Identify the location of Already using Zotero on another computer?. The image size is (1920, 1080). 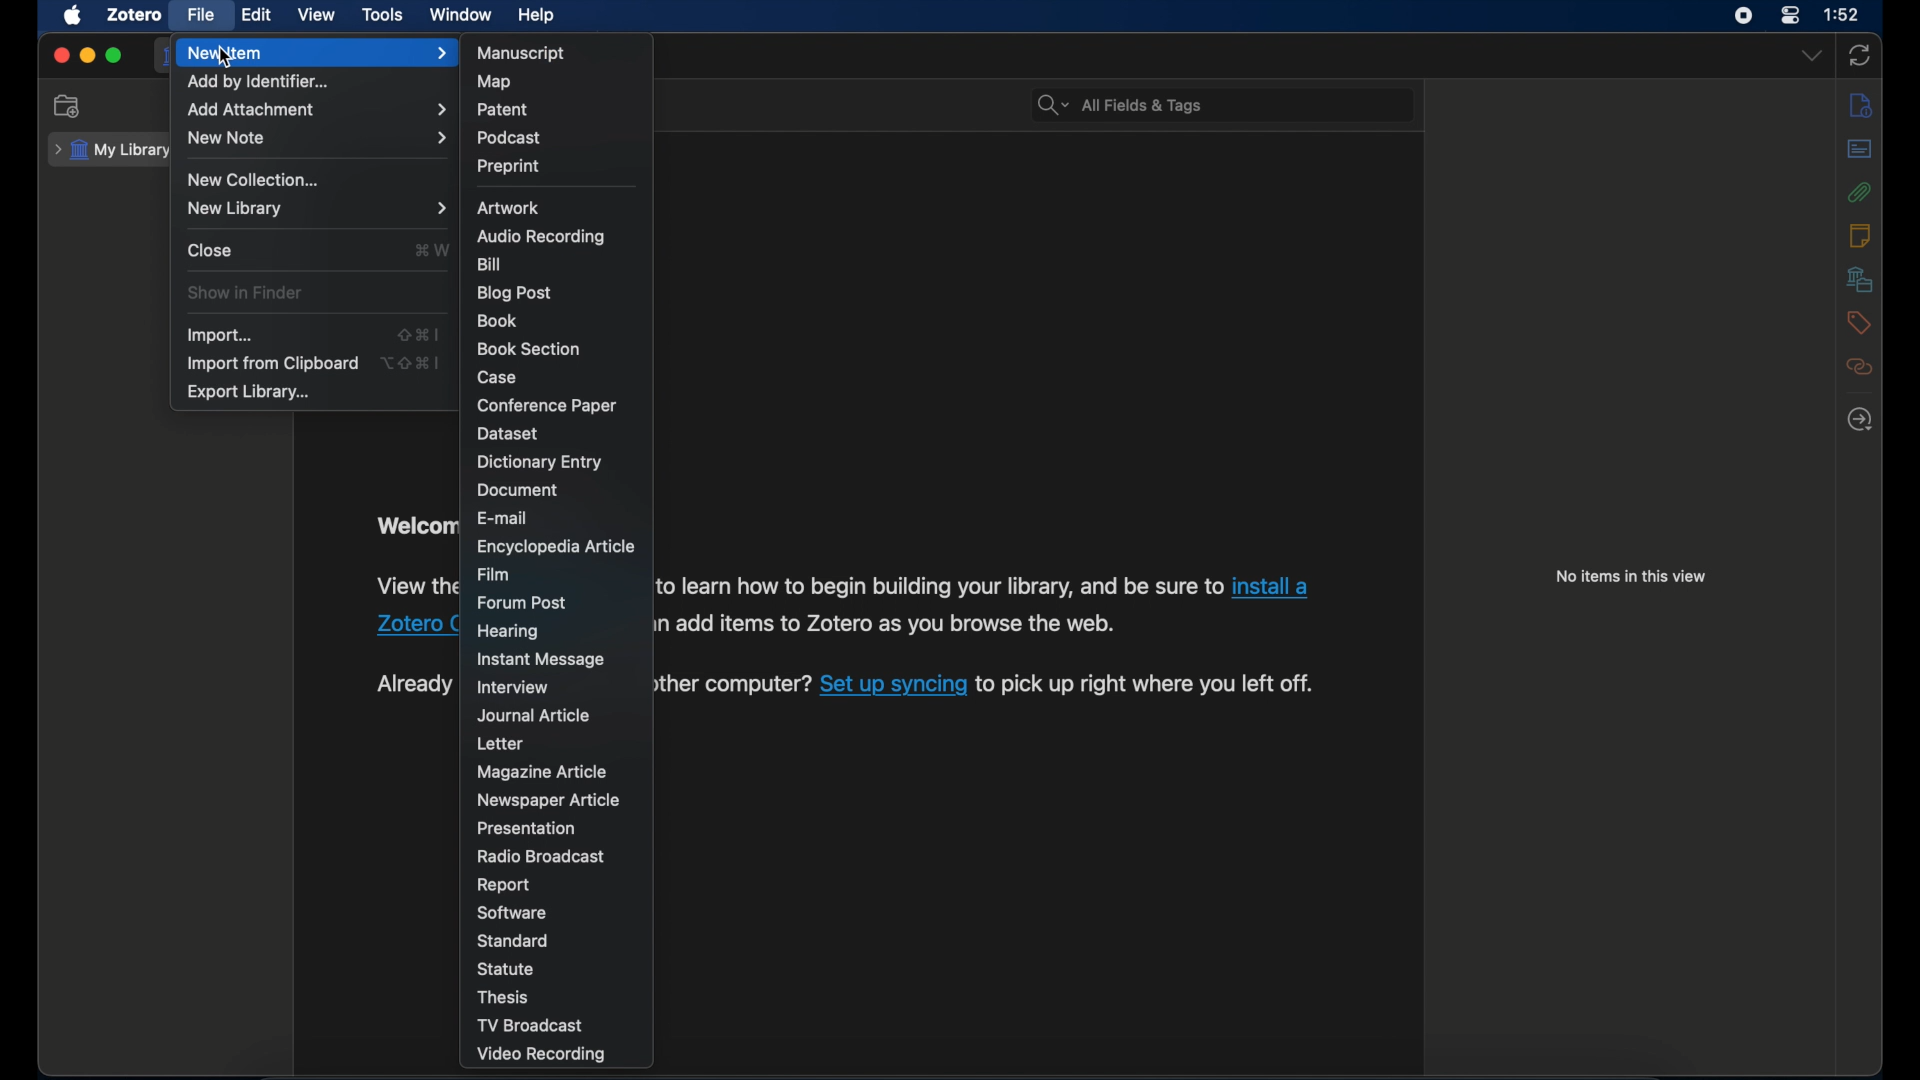
(735, 681).